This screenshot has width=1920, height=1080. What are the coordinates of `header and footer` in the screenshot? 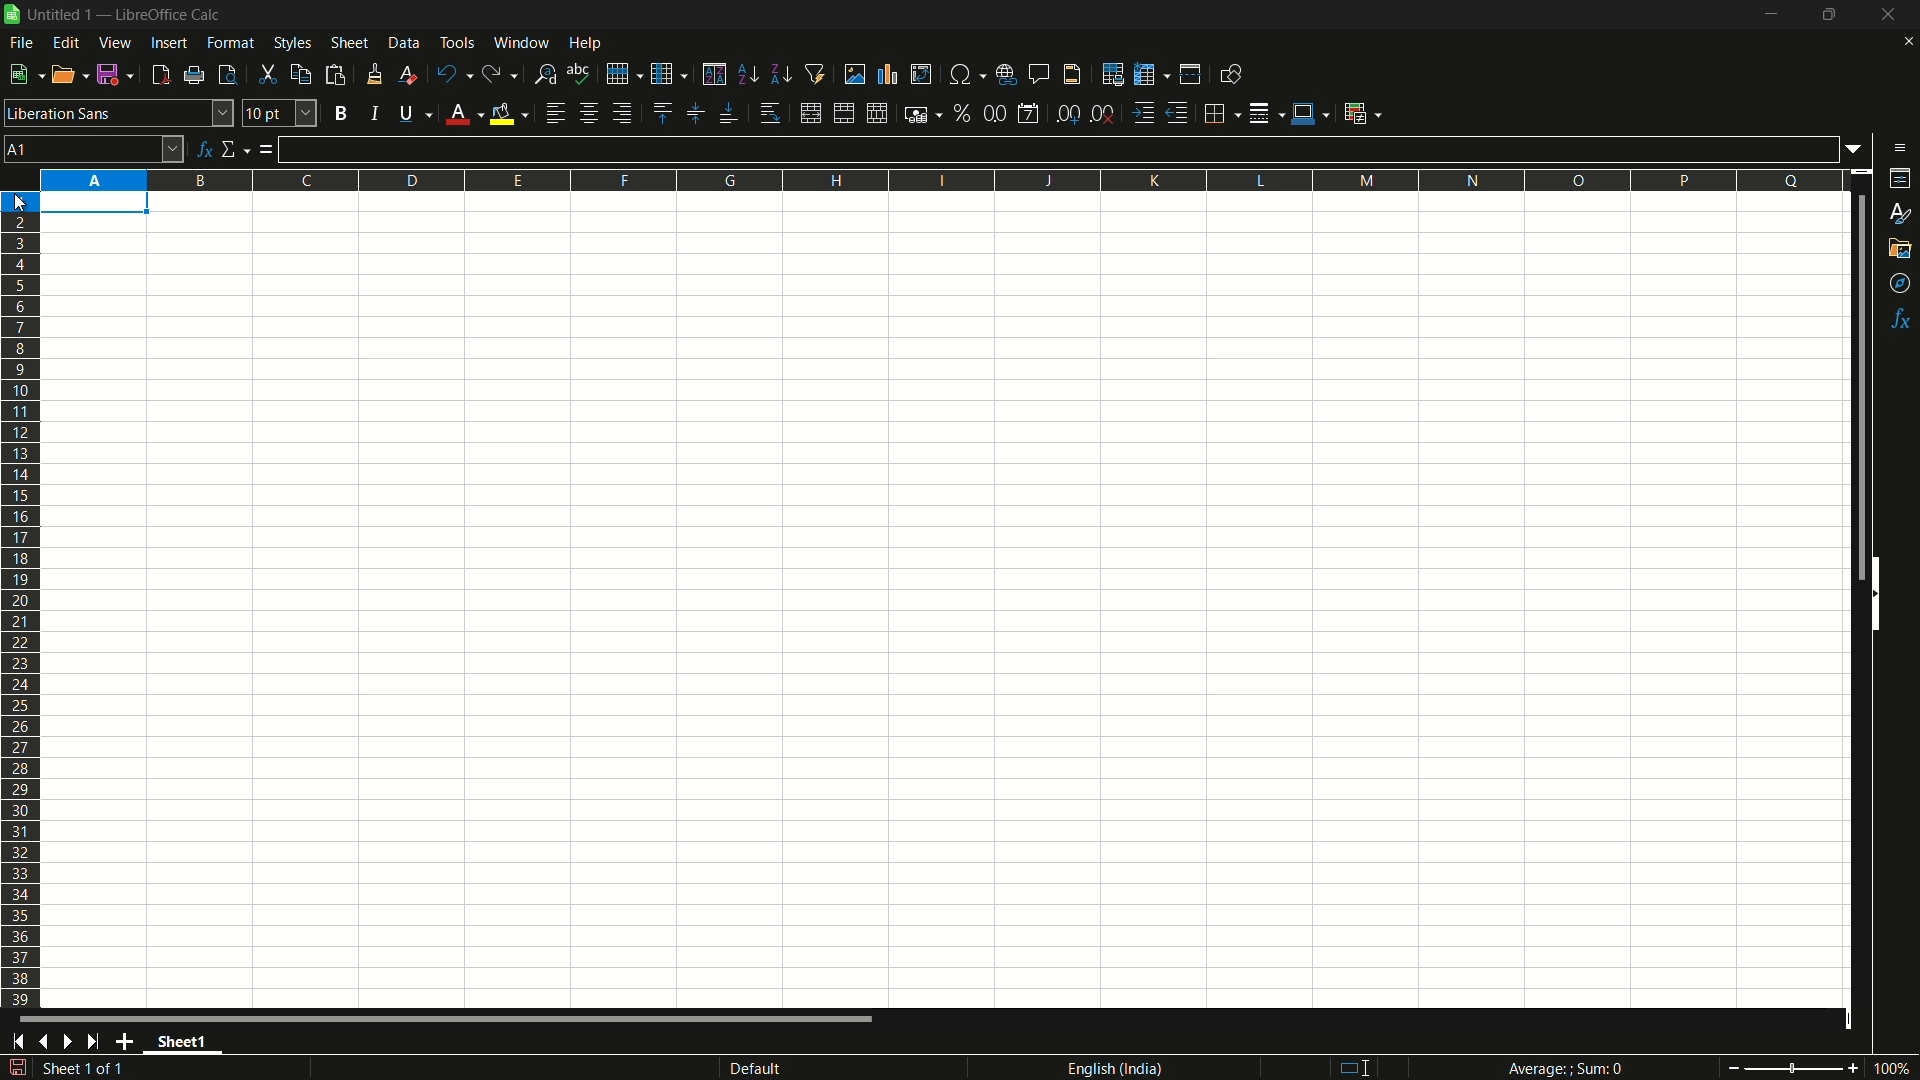 It's located at (1073, 75).